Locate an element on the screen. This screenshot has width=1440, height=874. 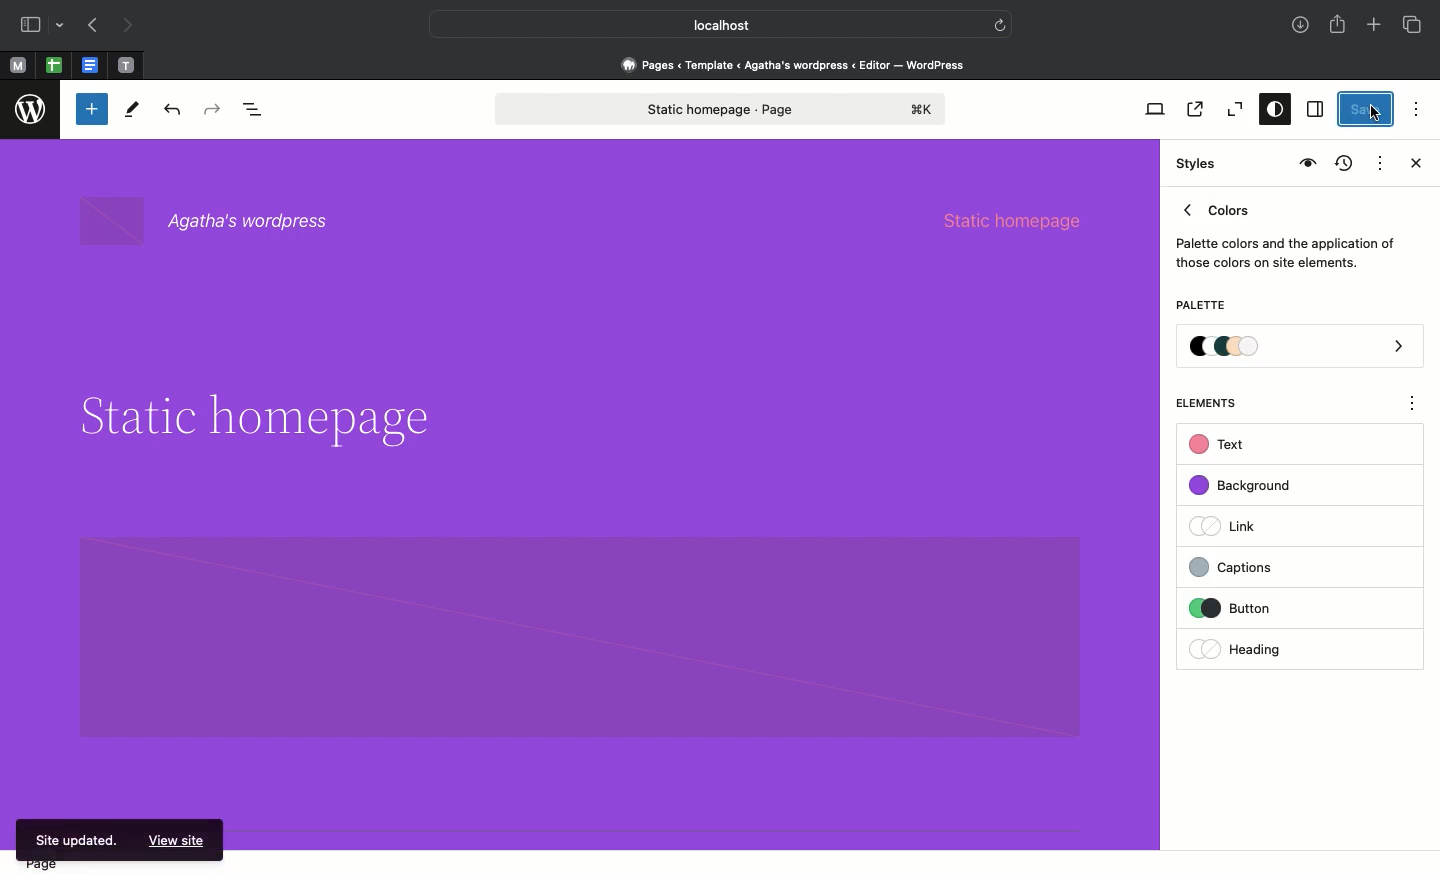
Pages < Template <Agatha's wordpress < editor - wordpress is located at coordinates (800, 64).